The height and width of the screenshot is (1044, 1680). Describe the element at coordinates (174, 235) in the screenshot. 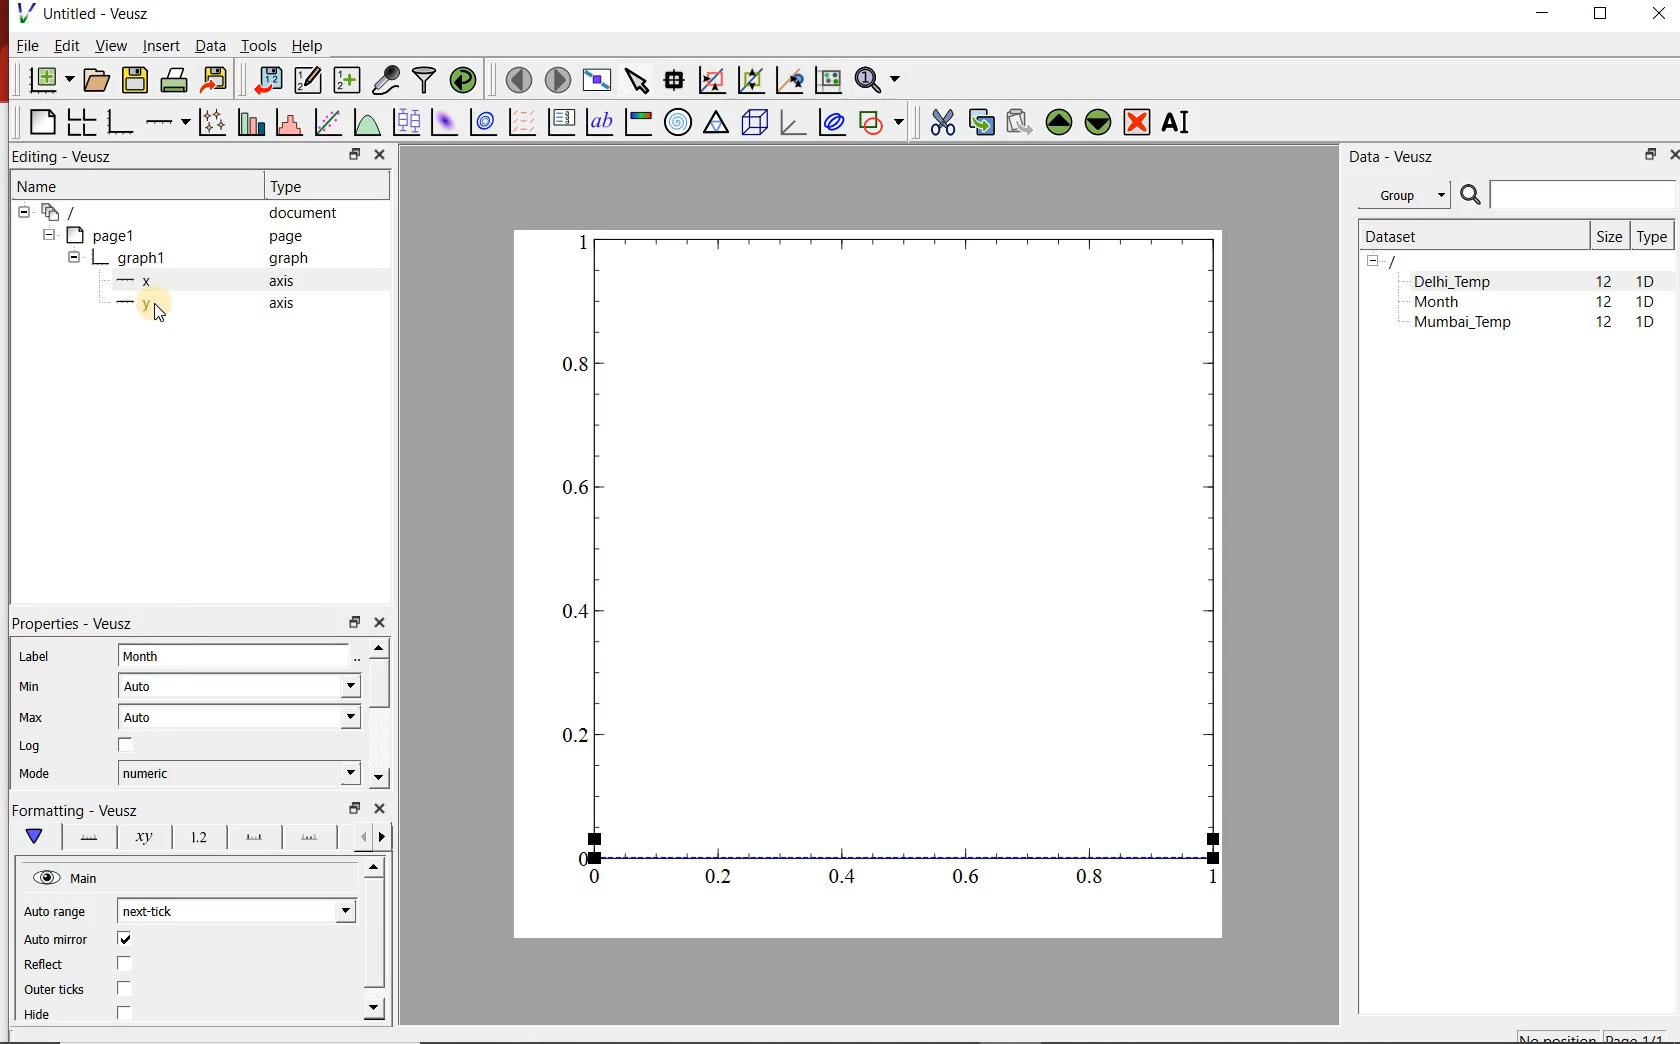

I see `Page1` at that location.